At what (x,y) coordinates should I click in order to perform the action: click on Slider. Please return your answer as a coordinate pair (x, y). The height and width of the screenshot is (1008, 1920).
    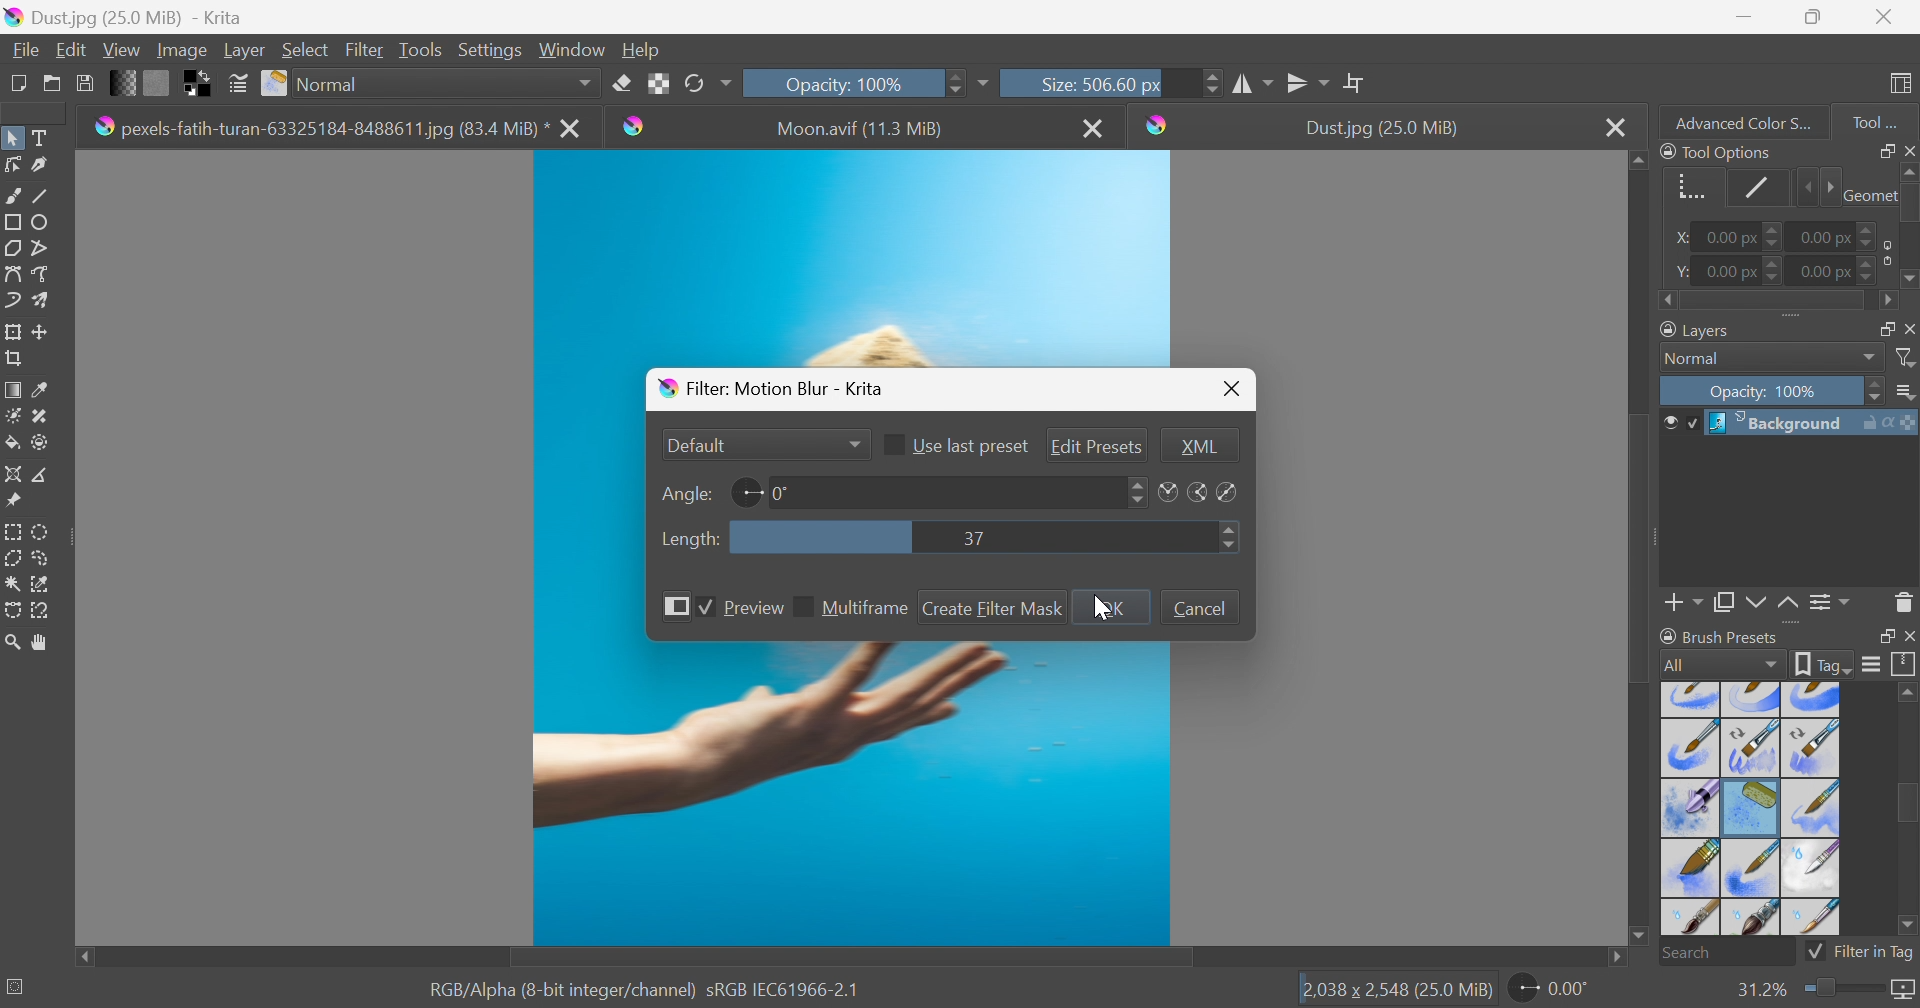
    Looking at the image, I should click on (1230, 538).